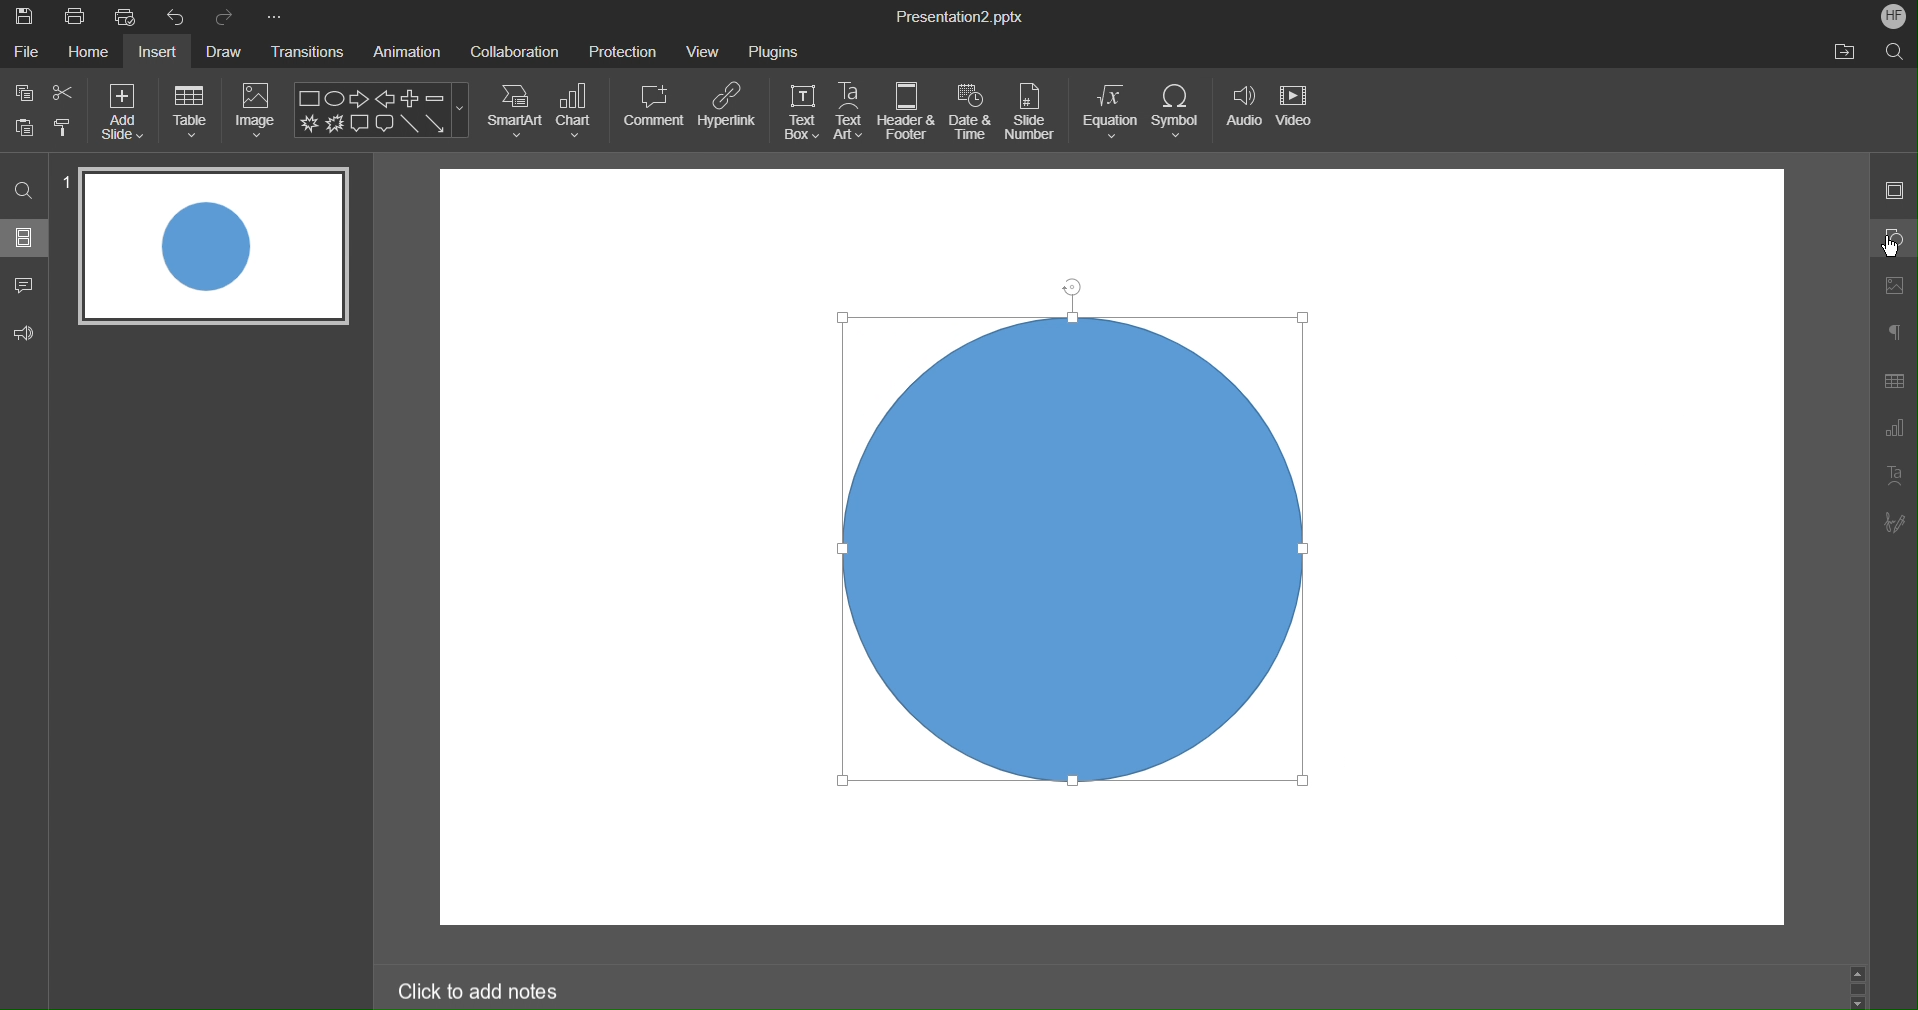 The image size is (1918, 1010). I want to click on Home, so click(86, 53).